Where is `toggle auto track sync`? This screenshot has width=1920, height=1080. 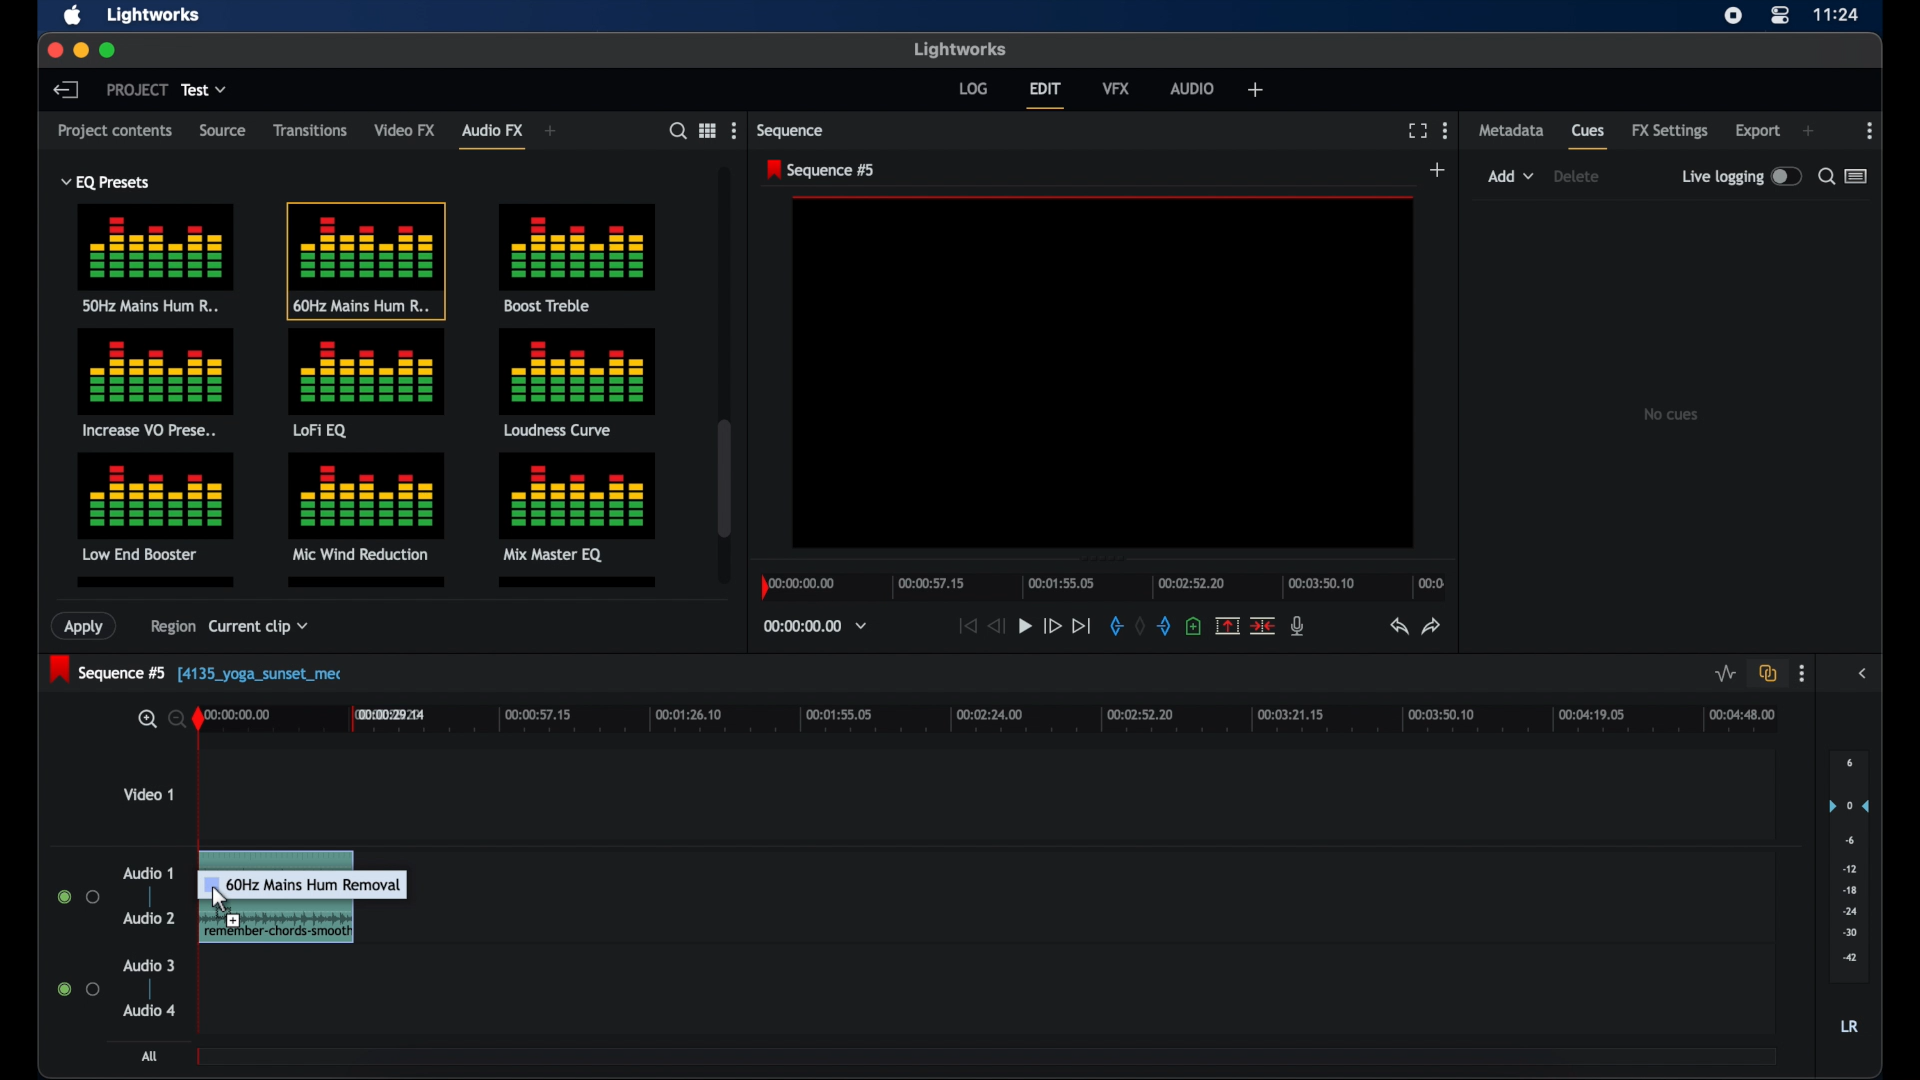
toggle auto track sync is located at coordinates (1768, 673).